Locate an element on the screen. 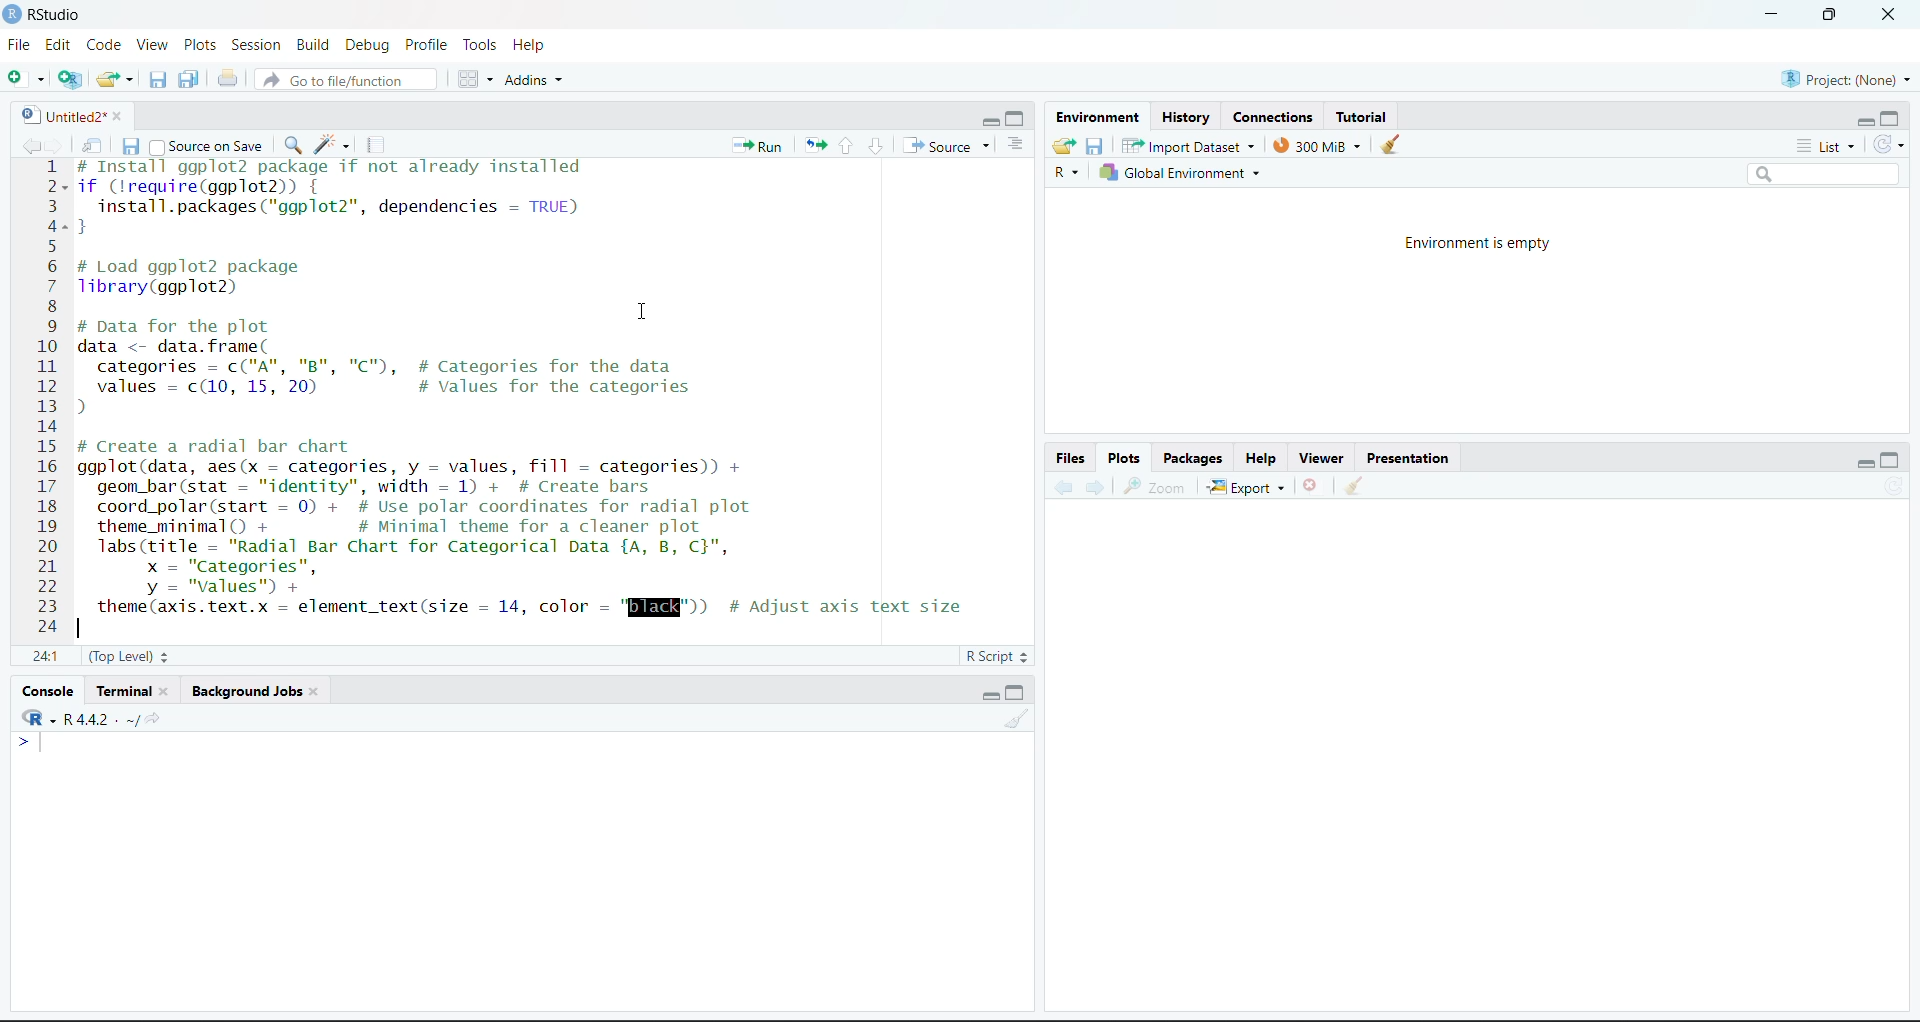  hide console is located at coordinates (1893, 119).